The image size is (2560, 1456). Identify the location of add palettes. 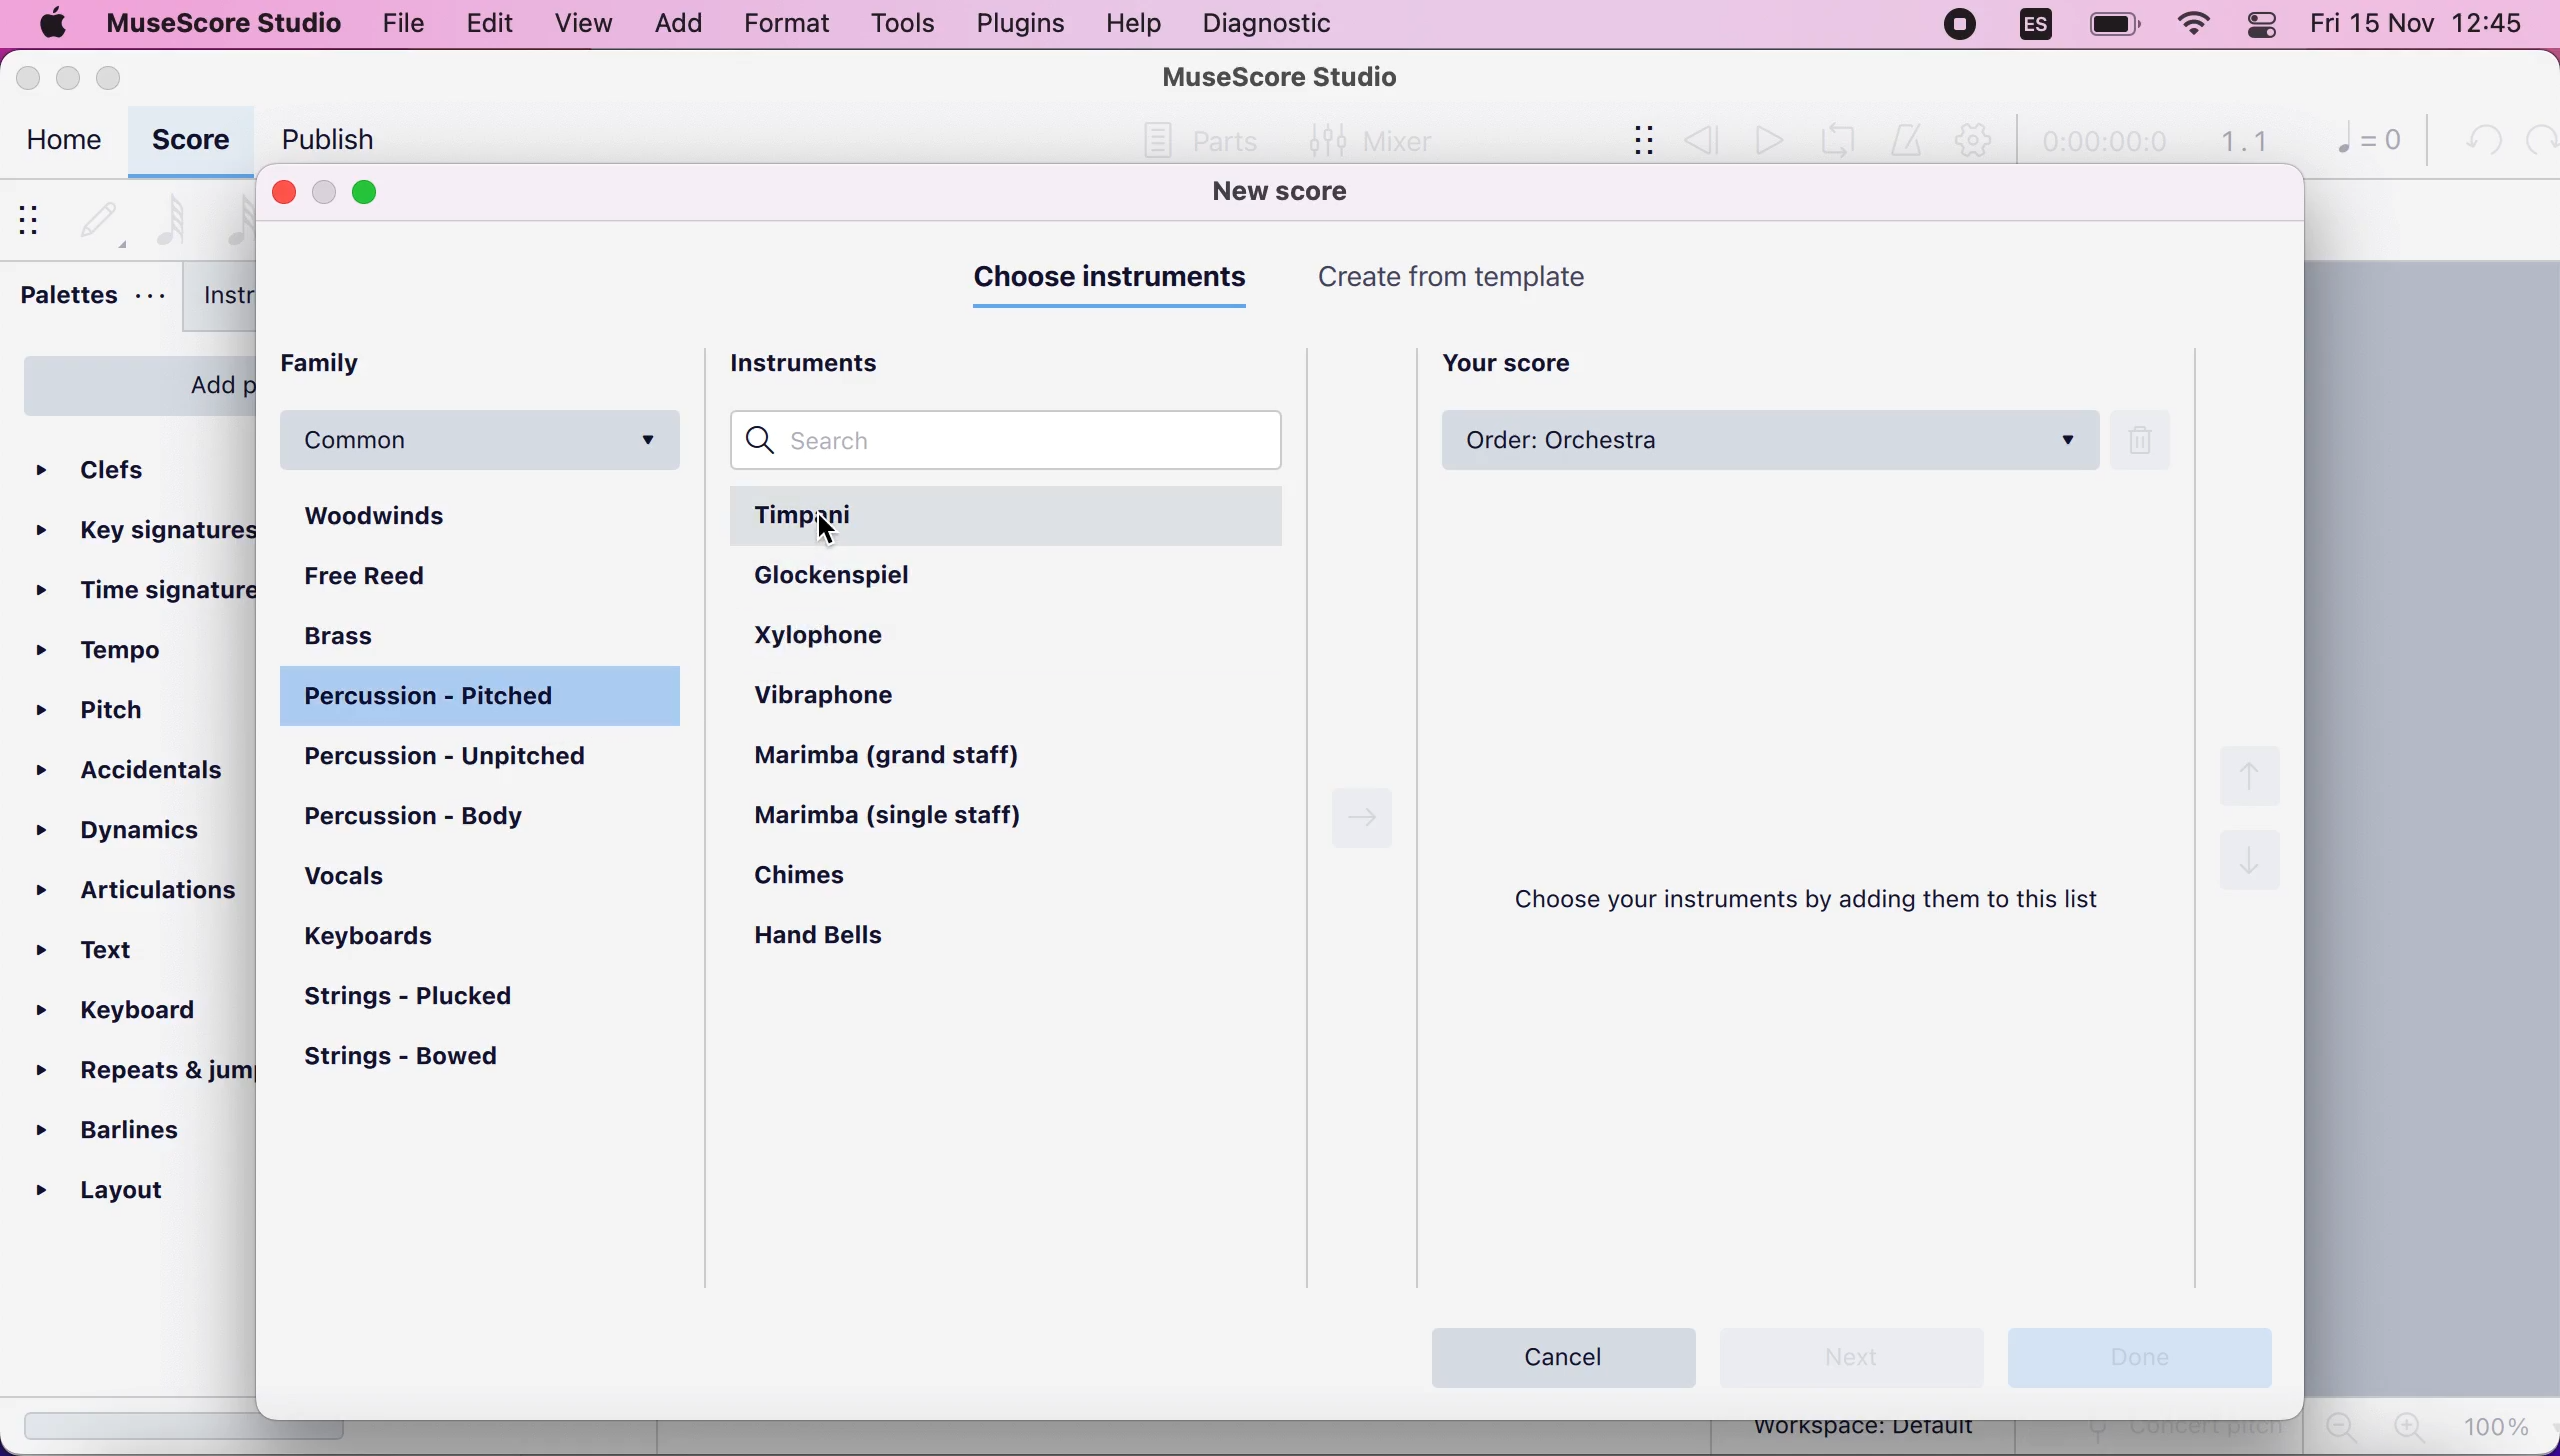
(130, 381).